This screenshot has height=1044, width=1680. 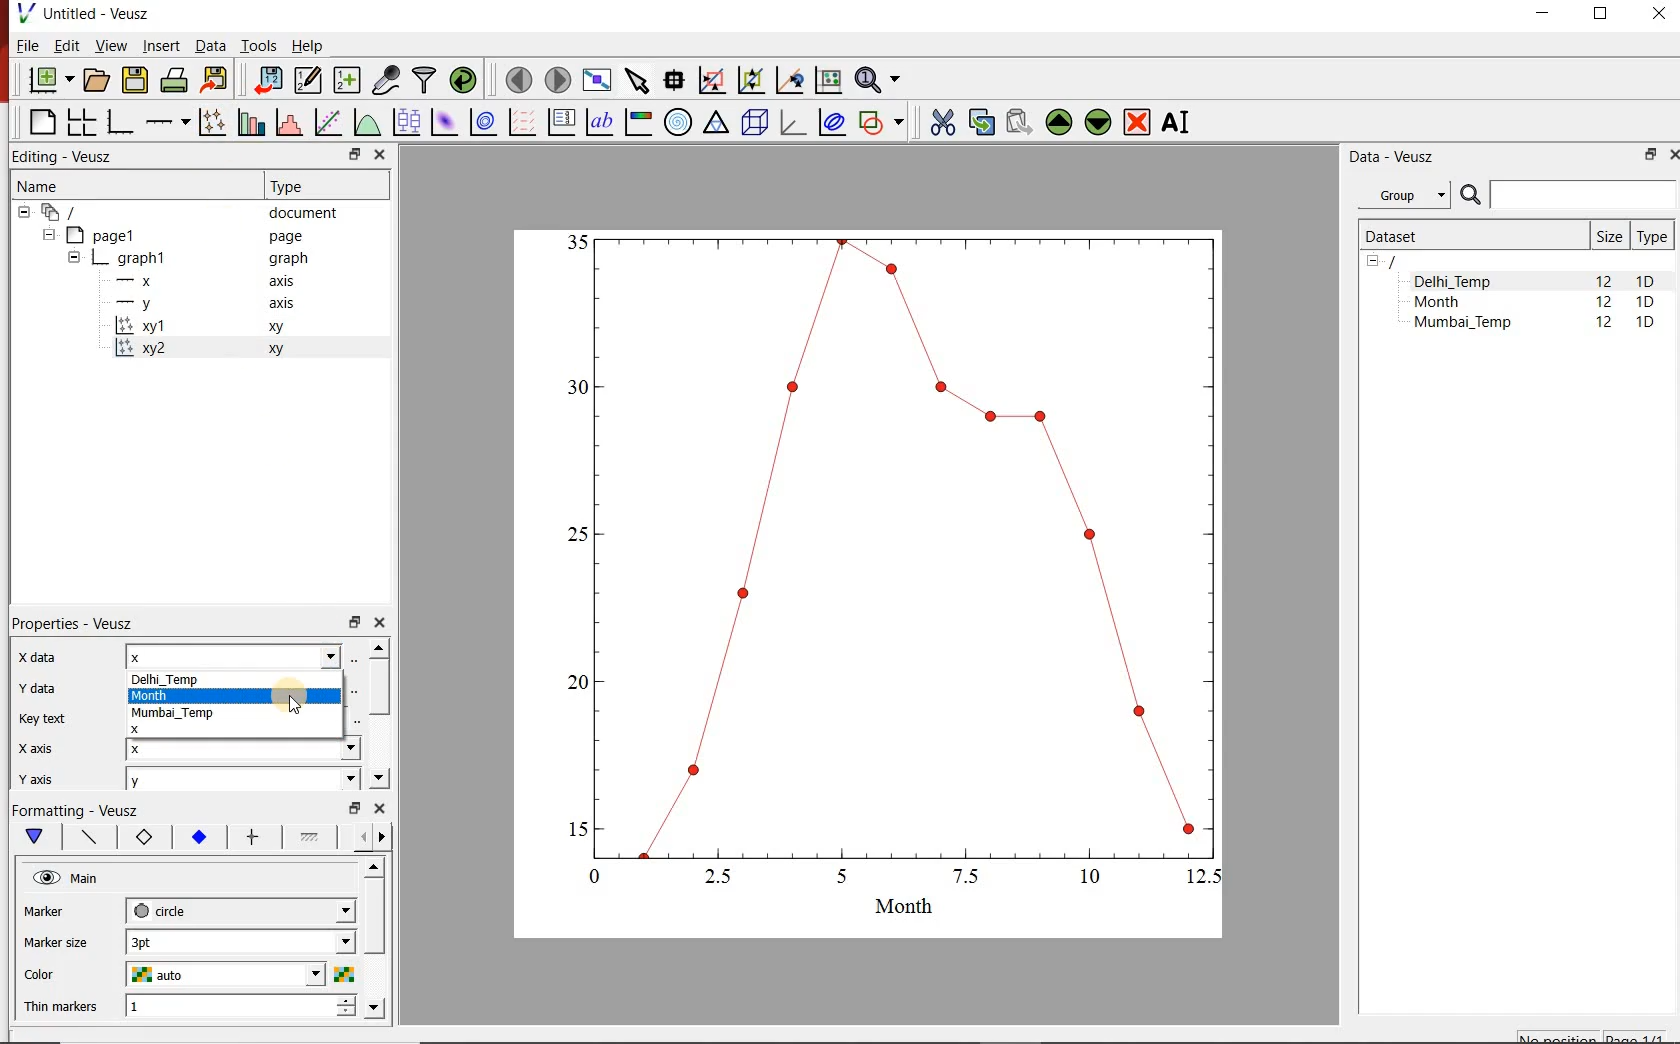 What do you see at coordinates (34, 779) in the screenshot?
I see `y axis` at bounding box center [34, 779].